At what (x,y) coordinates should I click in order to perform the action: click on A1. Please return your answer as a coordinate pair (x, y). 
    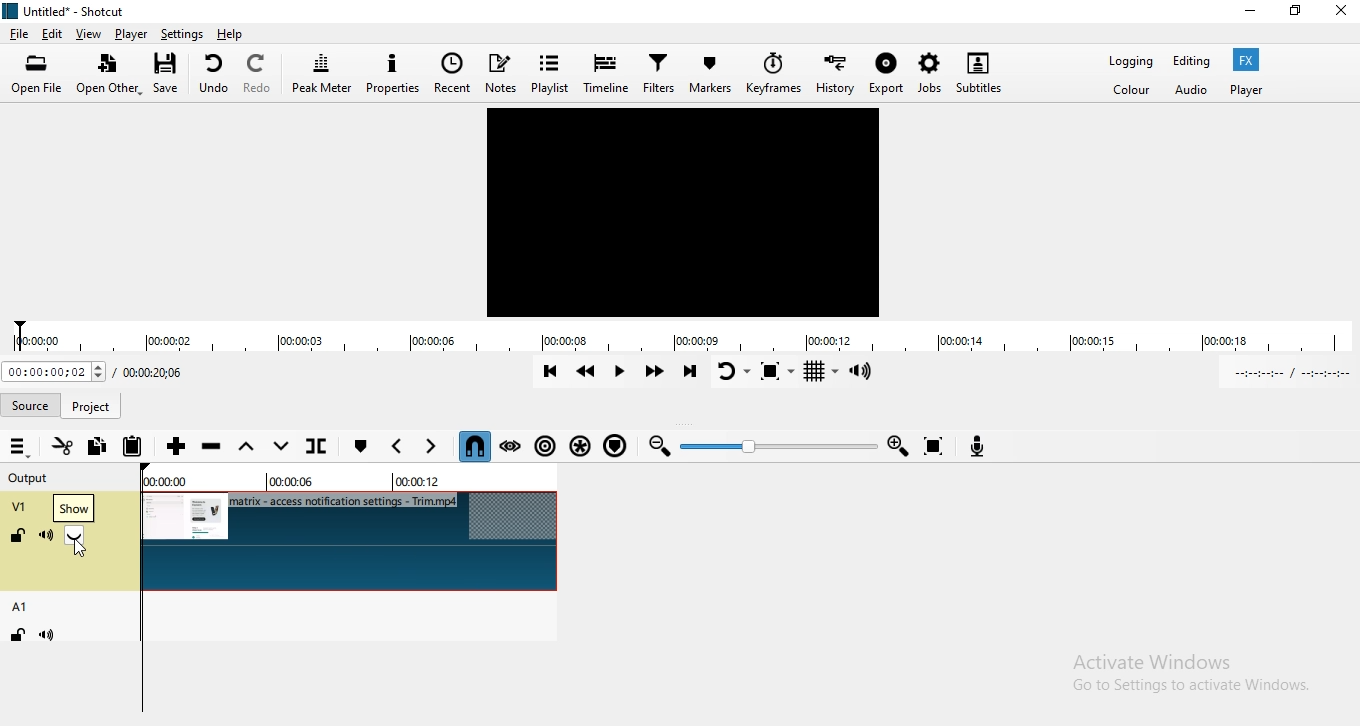
    Looking at the image, I should click on (28, 603).